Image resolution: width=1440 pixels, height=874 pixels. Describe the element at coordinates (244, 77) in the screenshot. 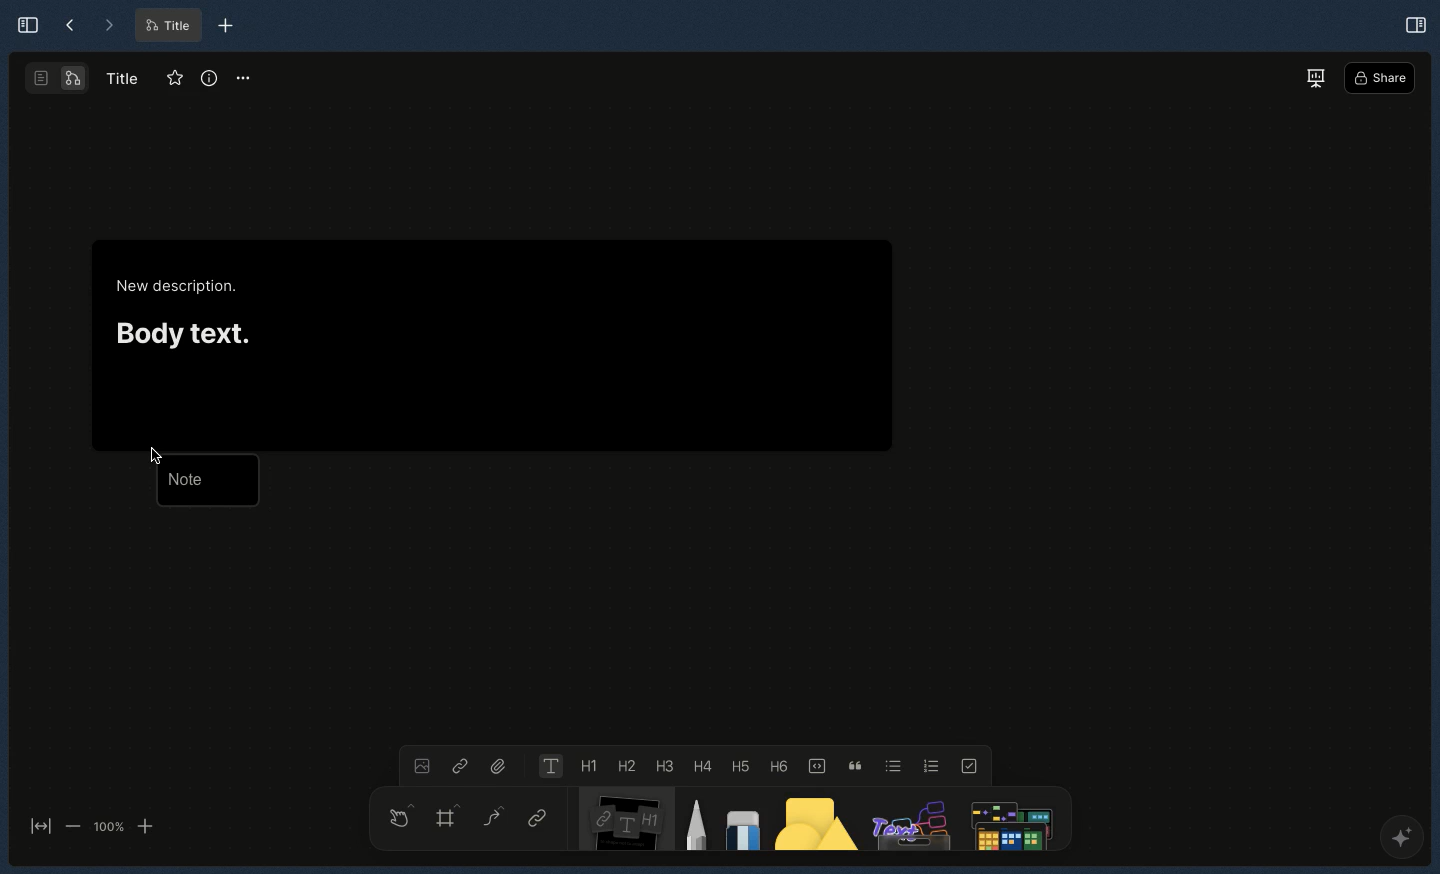

I see `Options` at that location.